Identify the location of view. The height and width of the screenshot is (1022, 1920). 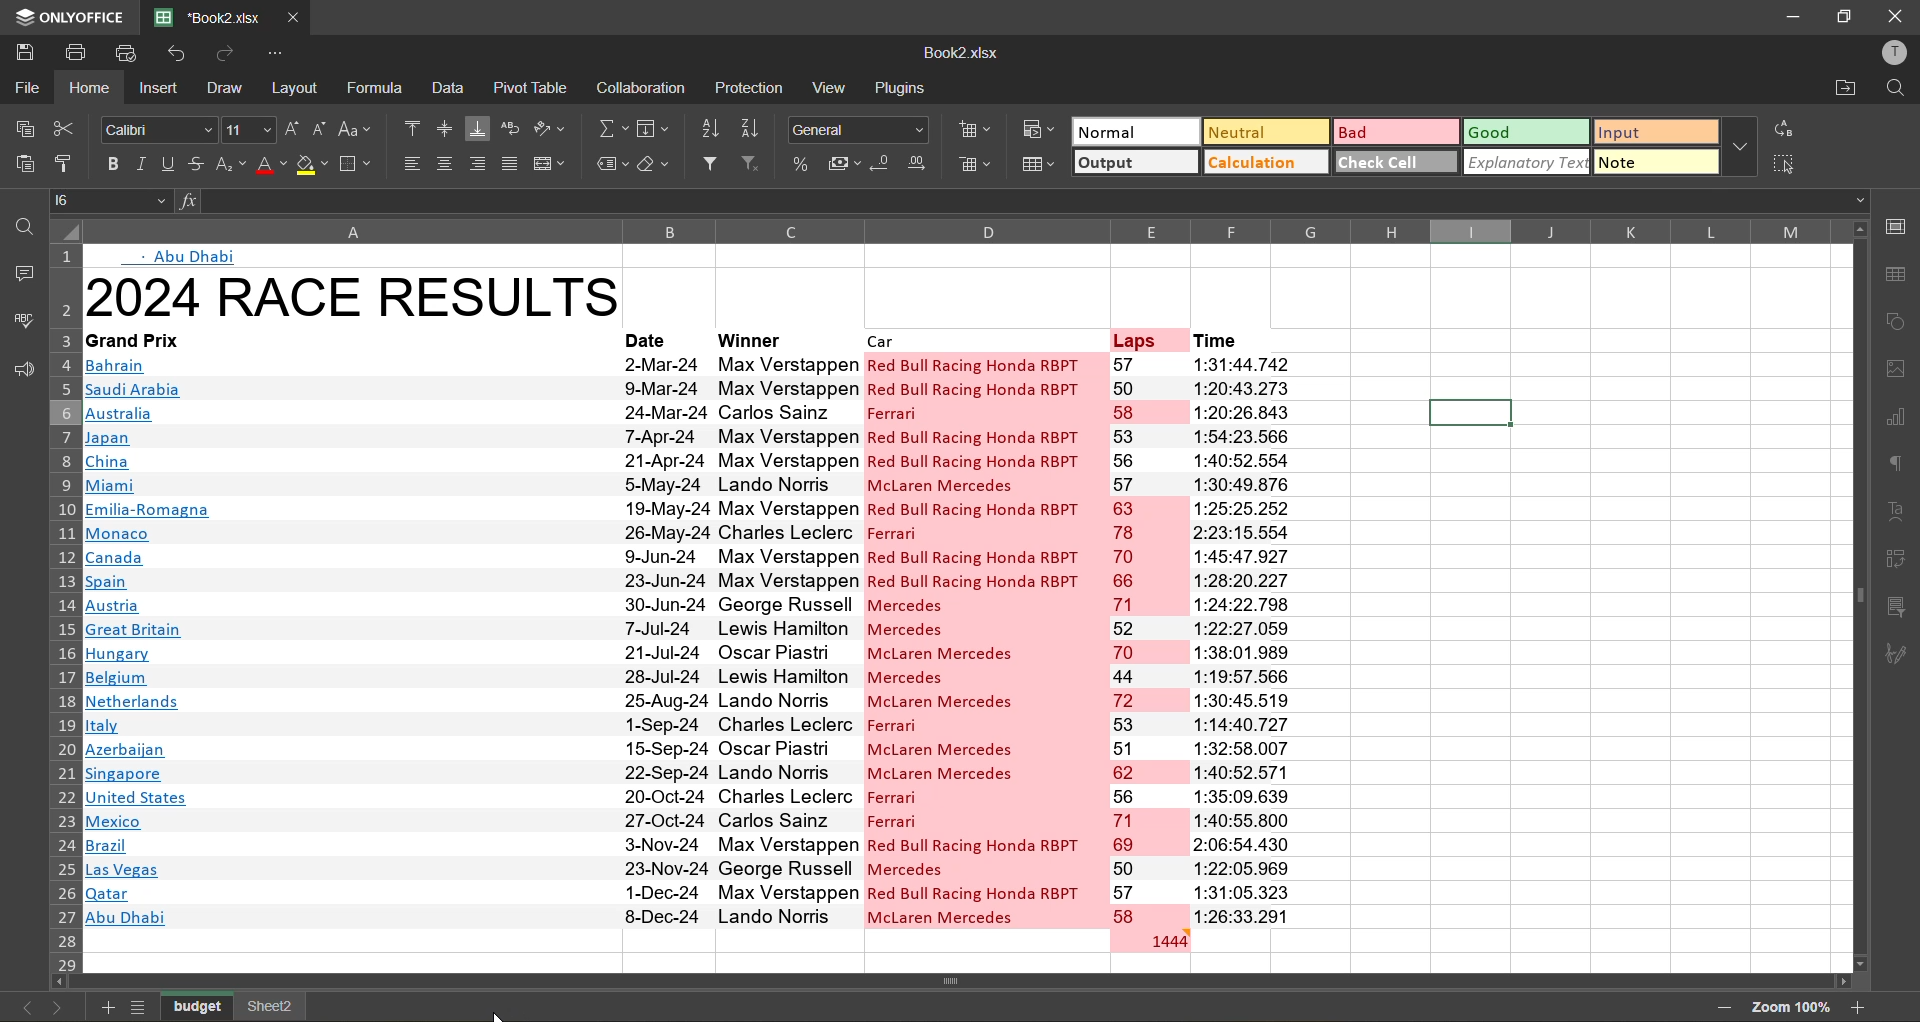
(828, 90).